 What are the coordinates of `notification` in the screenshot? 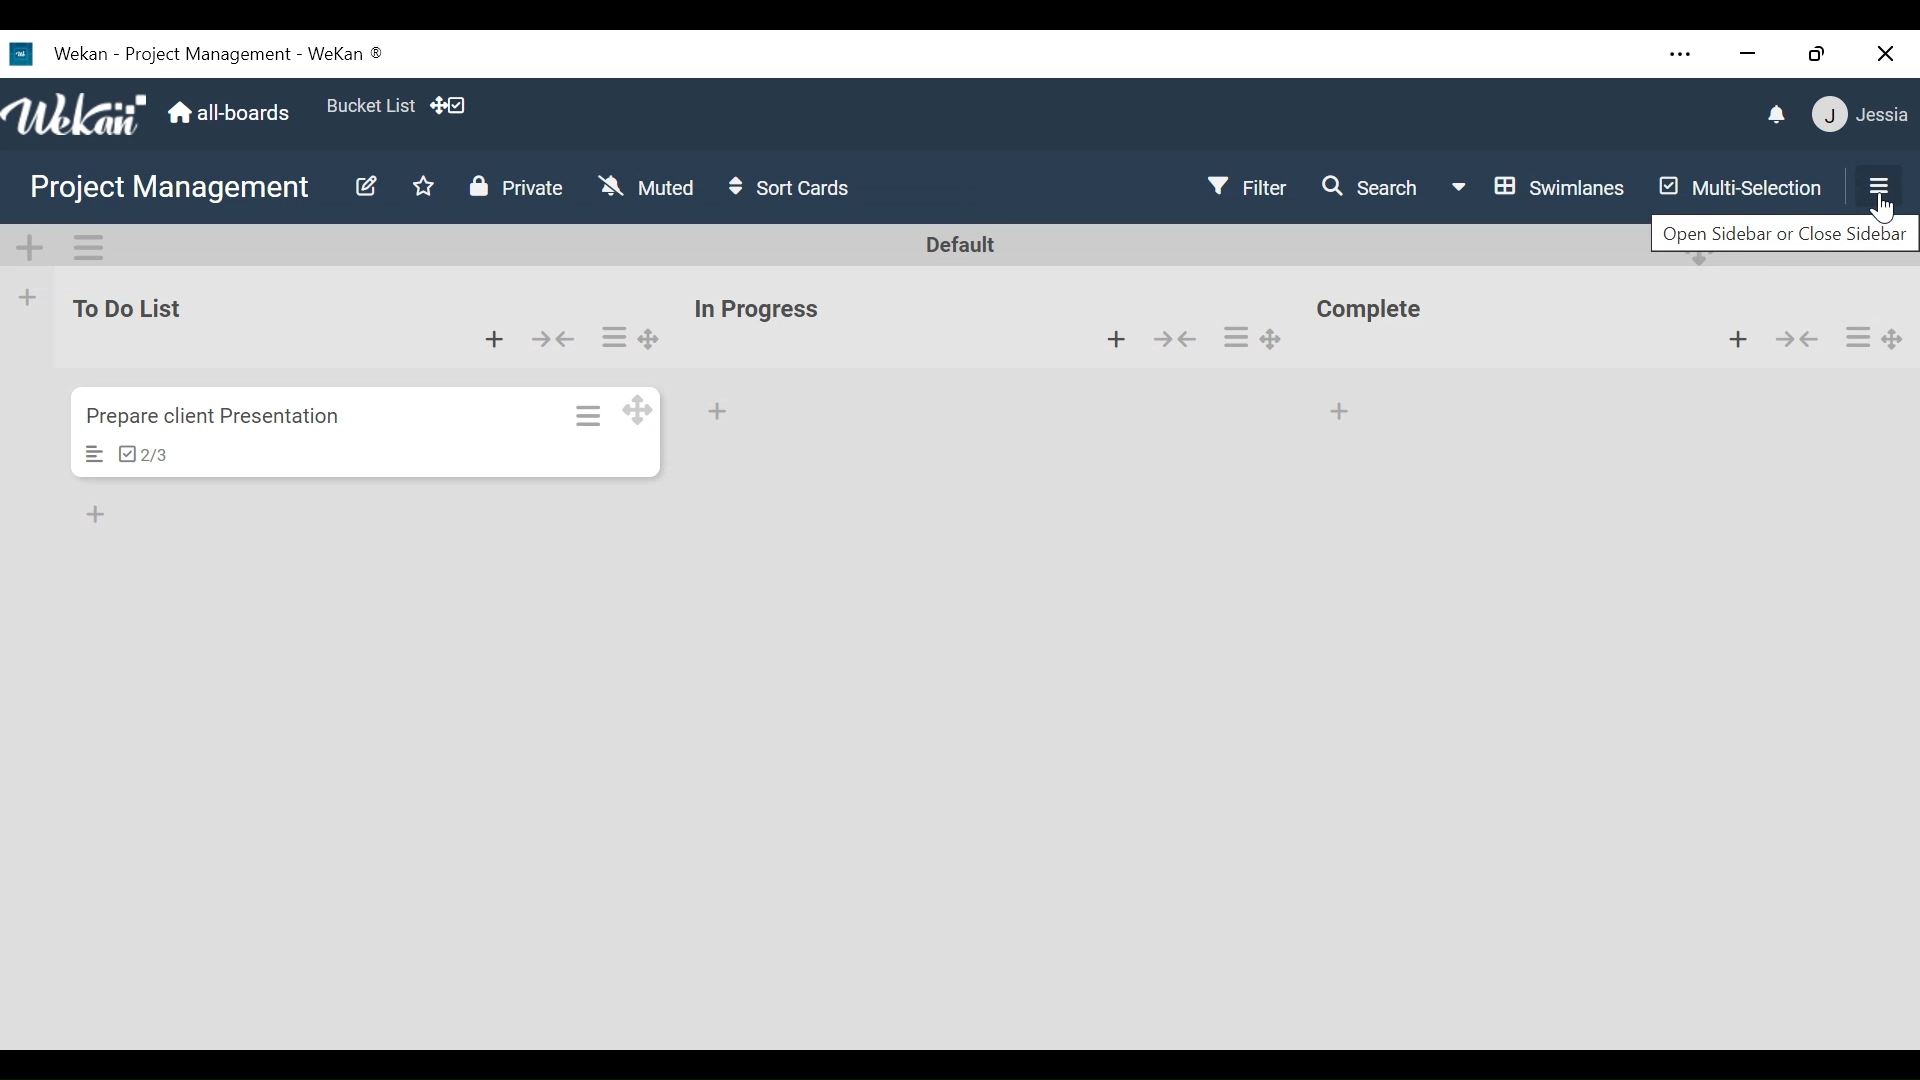 It's located at (1778, 116).